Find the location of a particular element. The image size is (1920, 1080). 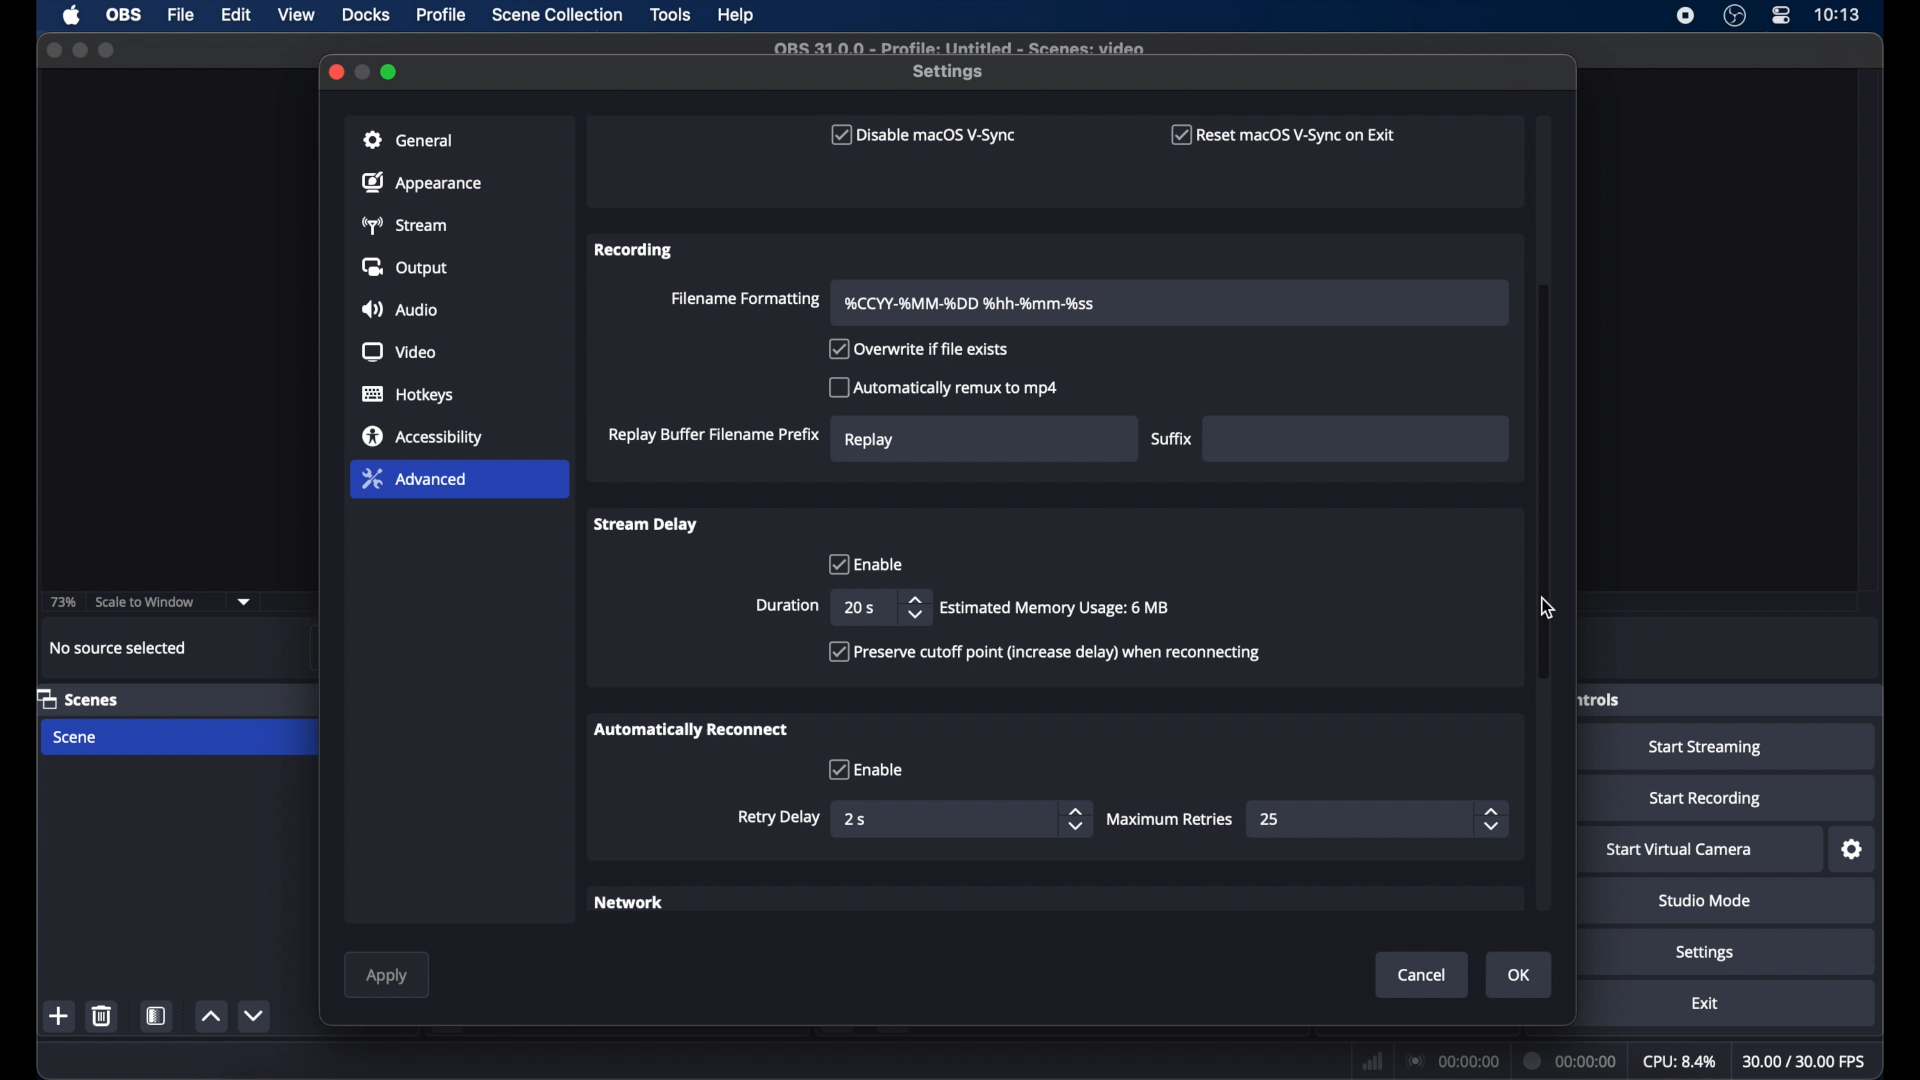

scroll box is located at coordinates (1544, 484).